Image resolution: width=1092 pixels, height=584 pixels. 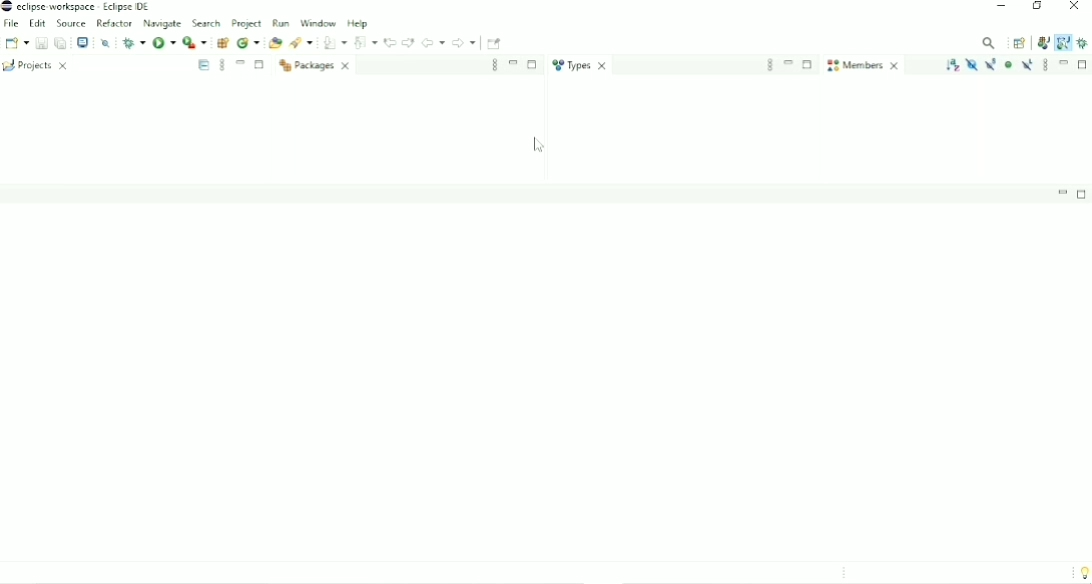 What do you see at coordinates (261, 66) in the screenshot?
I see `Maximize` at bounding box center [261, 66].